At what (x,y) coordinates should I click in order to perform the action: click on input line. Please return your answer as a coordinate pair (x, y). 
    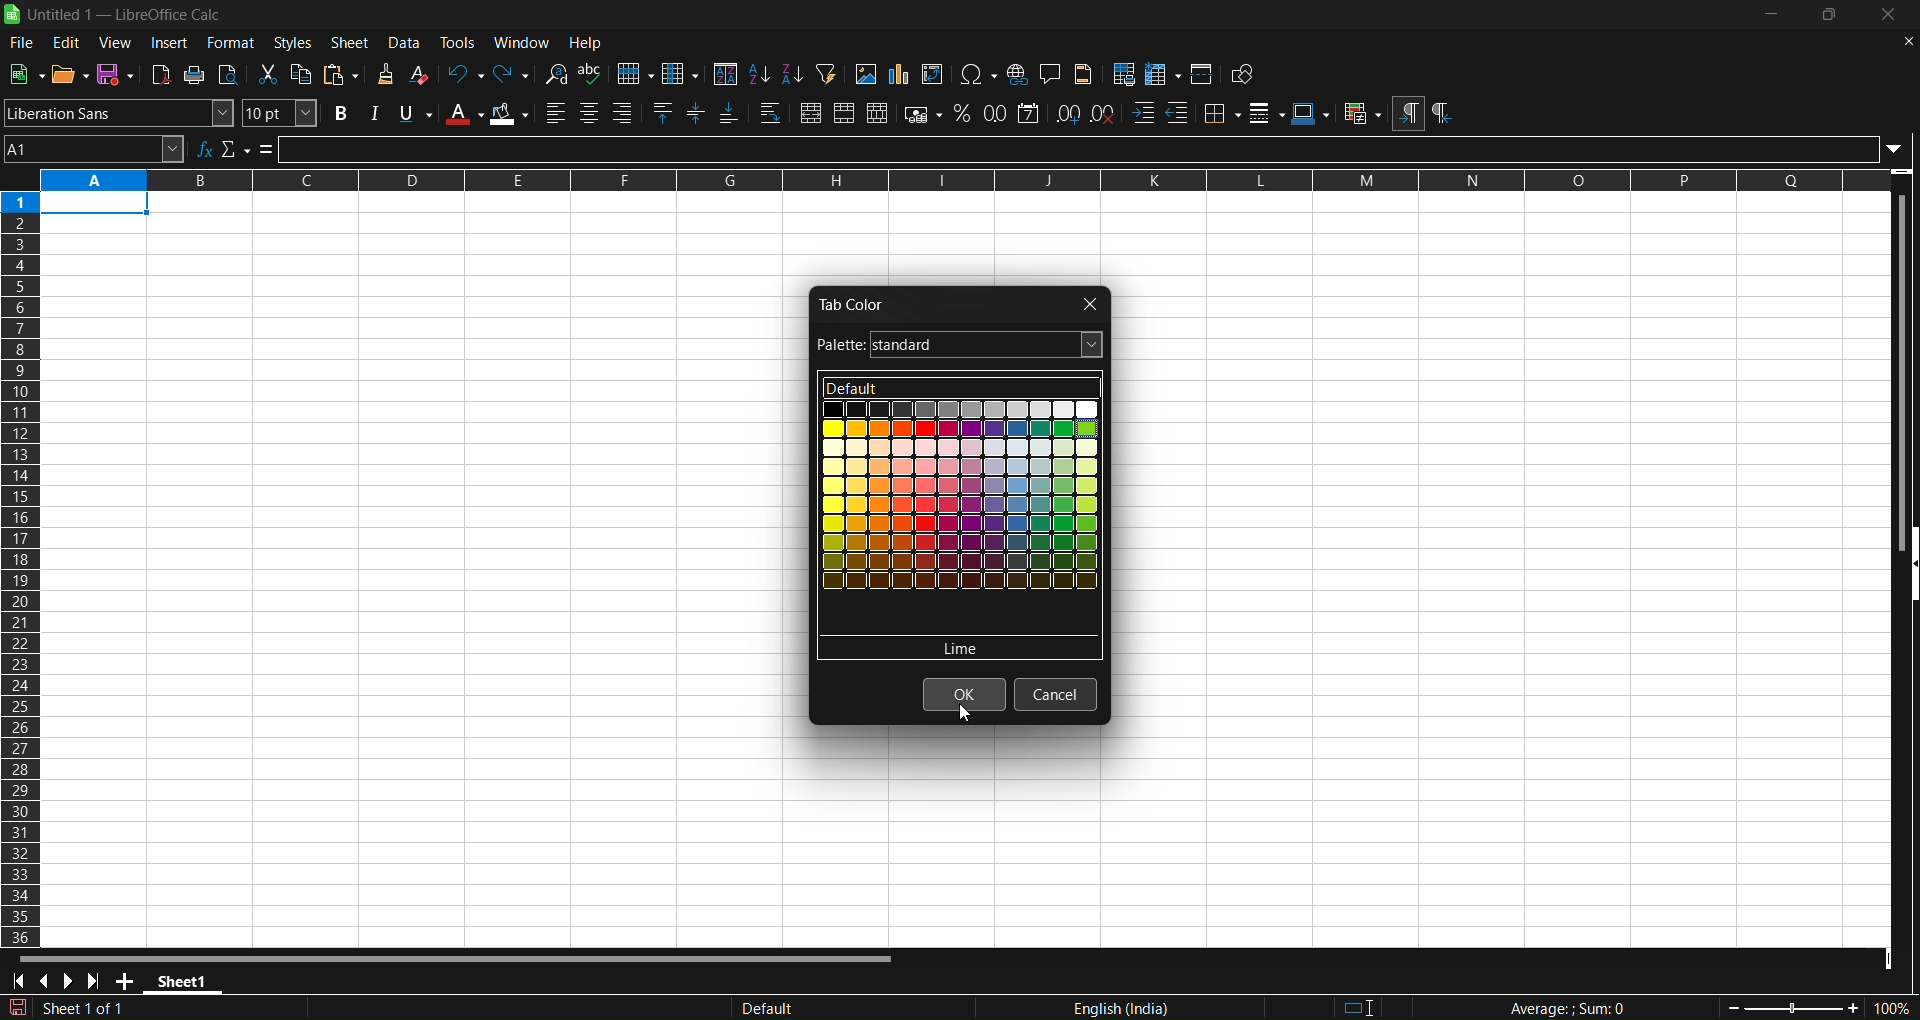
    Looking at the image, I should click on (1095, 148).